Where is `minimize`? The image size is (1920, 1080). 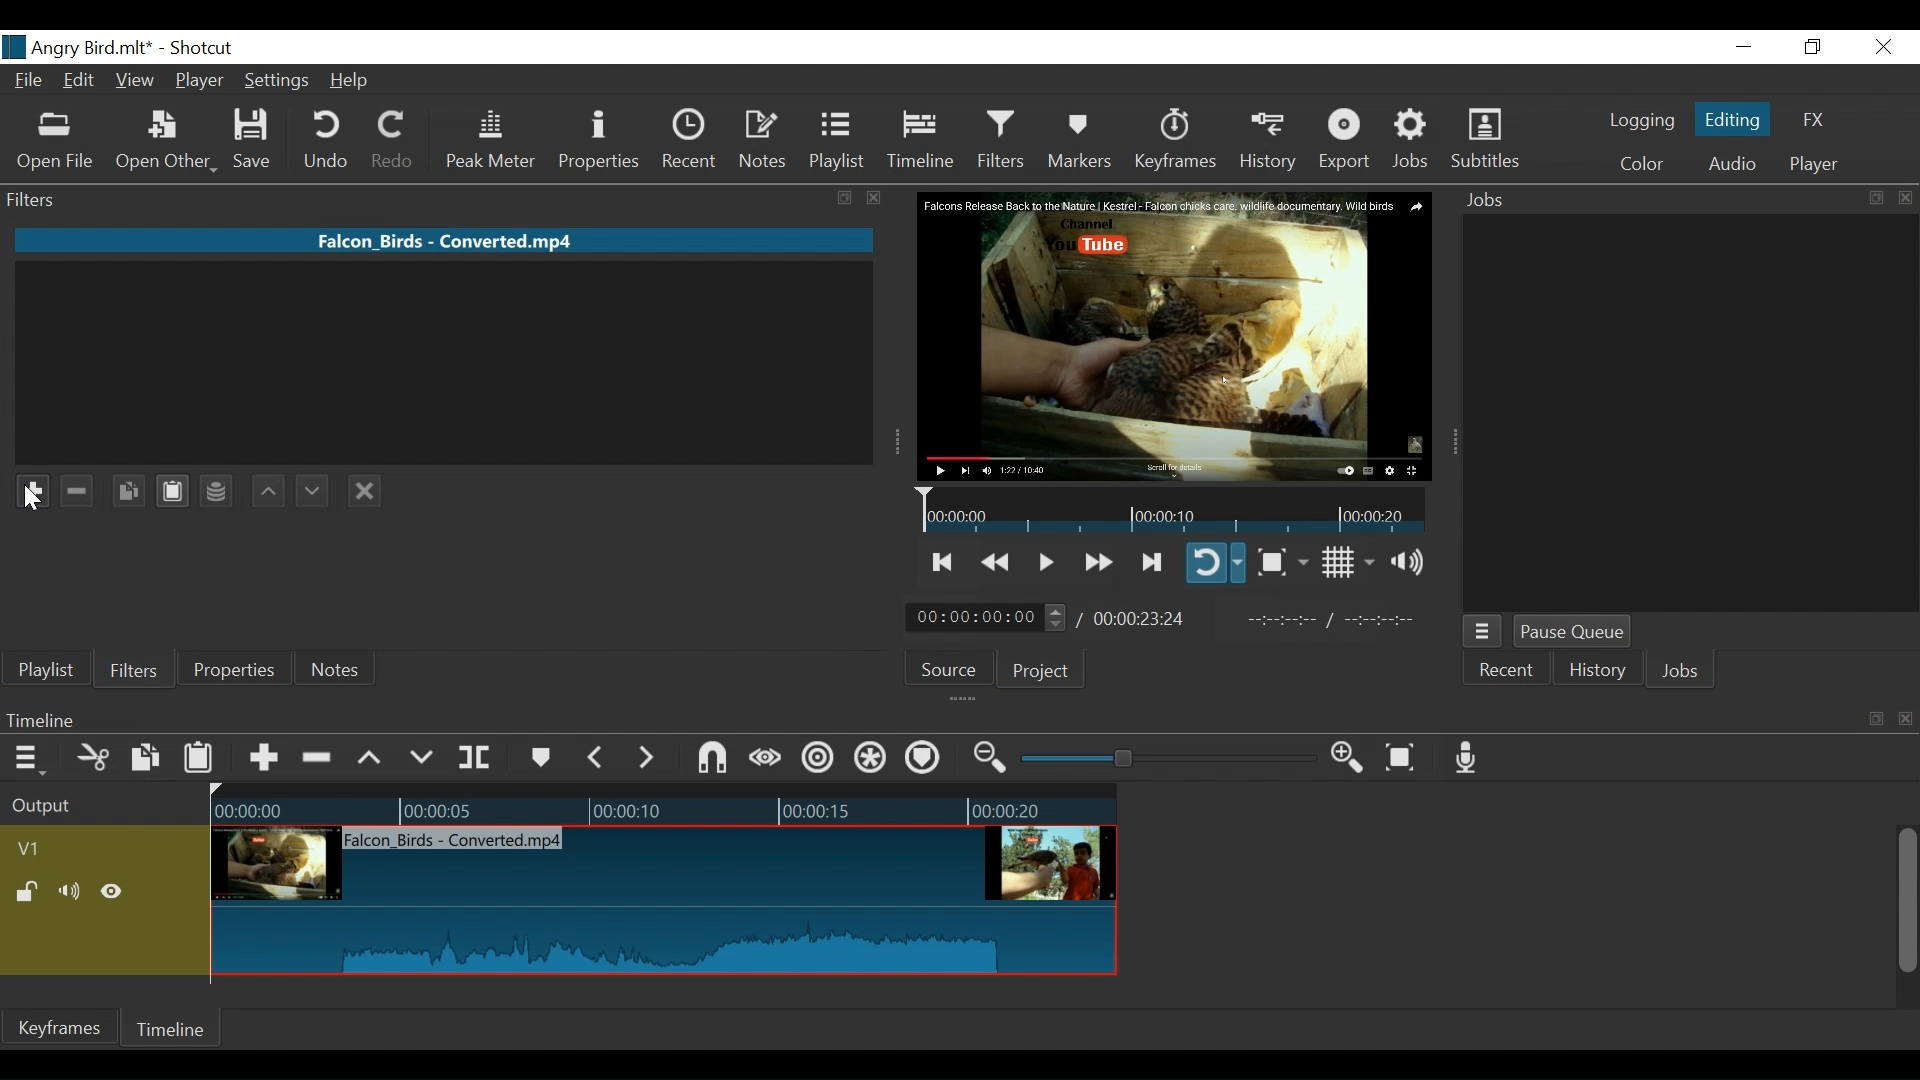
minimize is located at coordinates (1743, 48).